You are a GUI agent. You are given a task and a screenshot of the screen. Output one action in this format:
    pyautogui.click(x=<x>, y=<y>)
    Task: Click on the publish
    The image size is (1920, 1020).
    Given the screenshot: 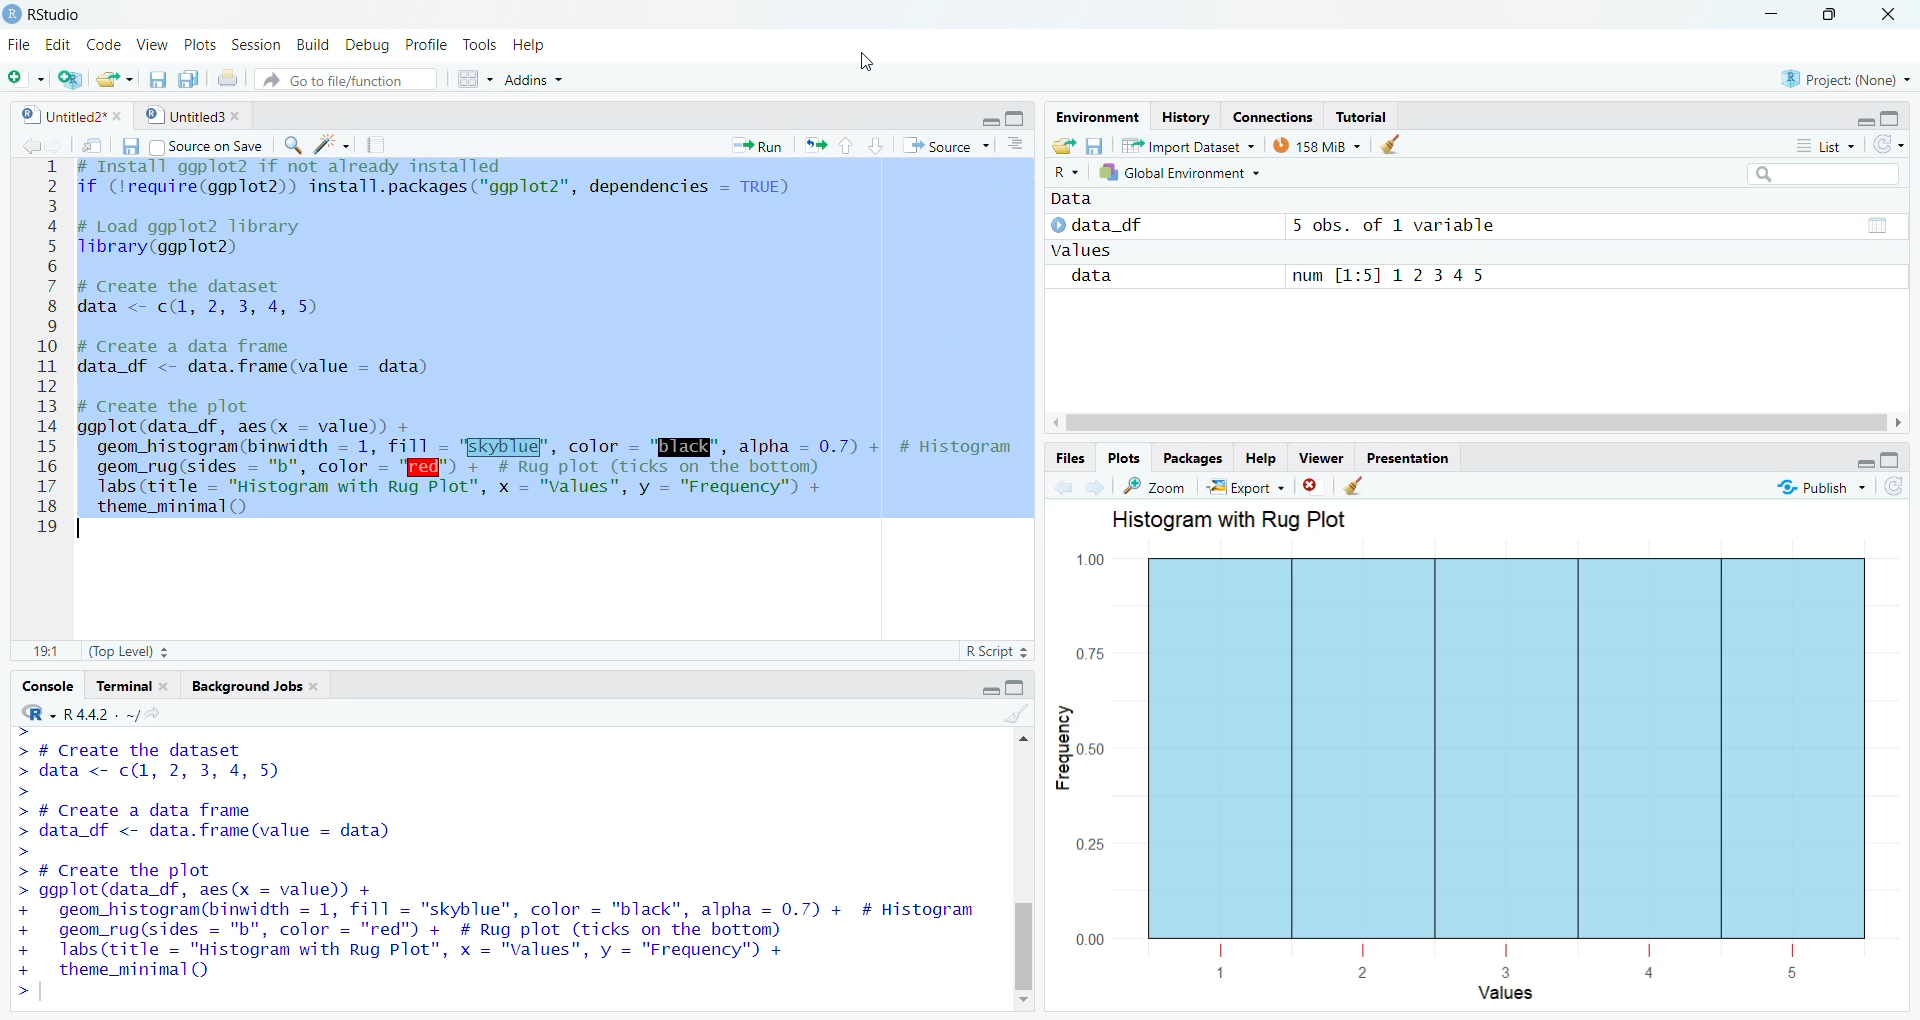 What is the action you would take?
    pyautogui.click(x=1766, y=484)
    